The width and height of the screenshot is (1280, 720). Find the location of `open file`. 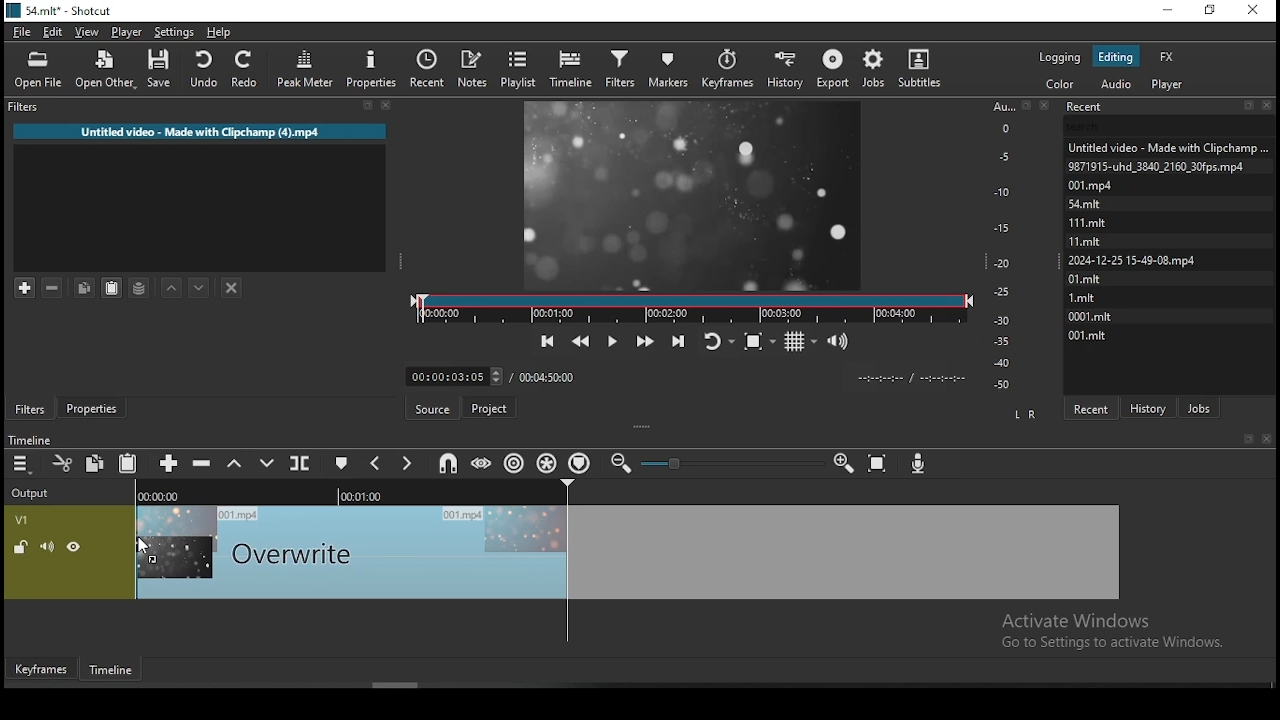

open file is located at coordinates (38, 69).